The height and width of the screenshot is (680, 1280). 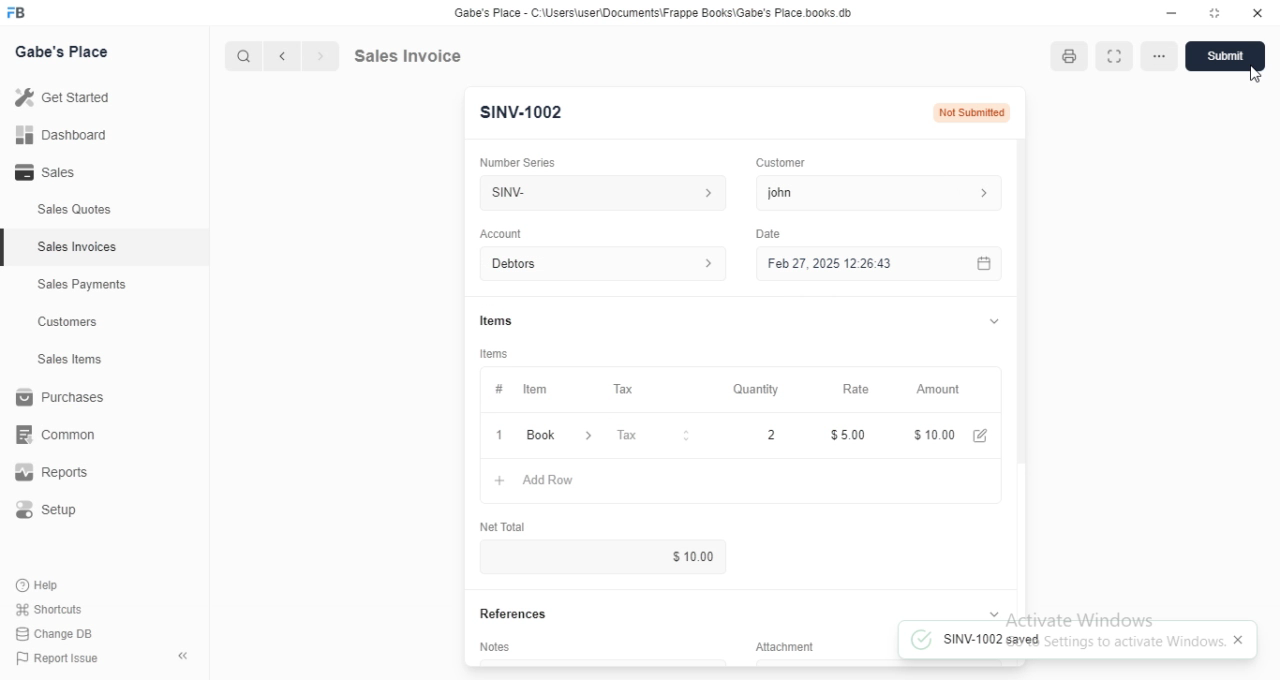 What do you see at coordinates (82, 285) in the screenshot?
I see `Sales Payments` at bounding box center [82, 285].